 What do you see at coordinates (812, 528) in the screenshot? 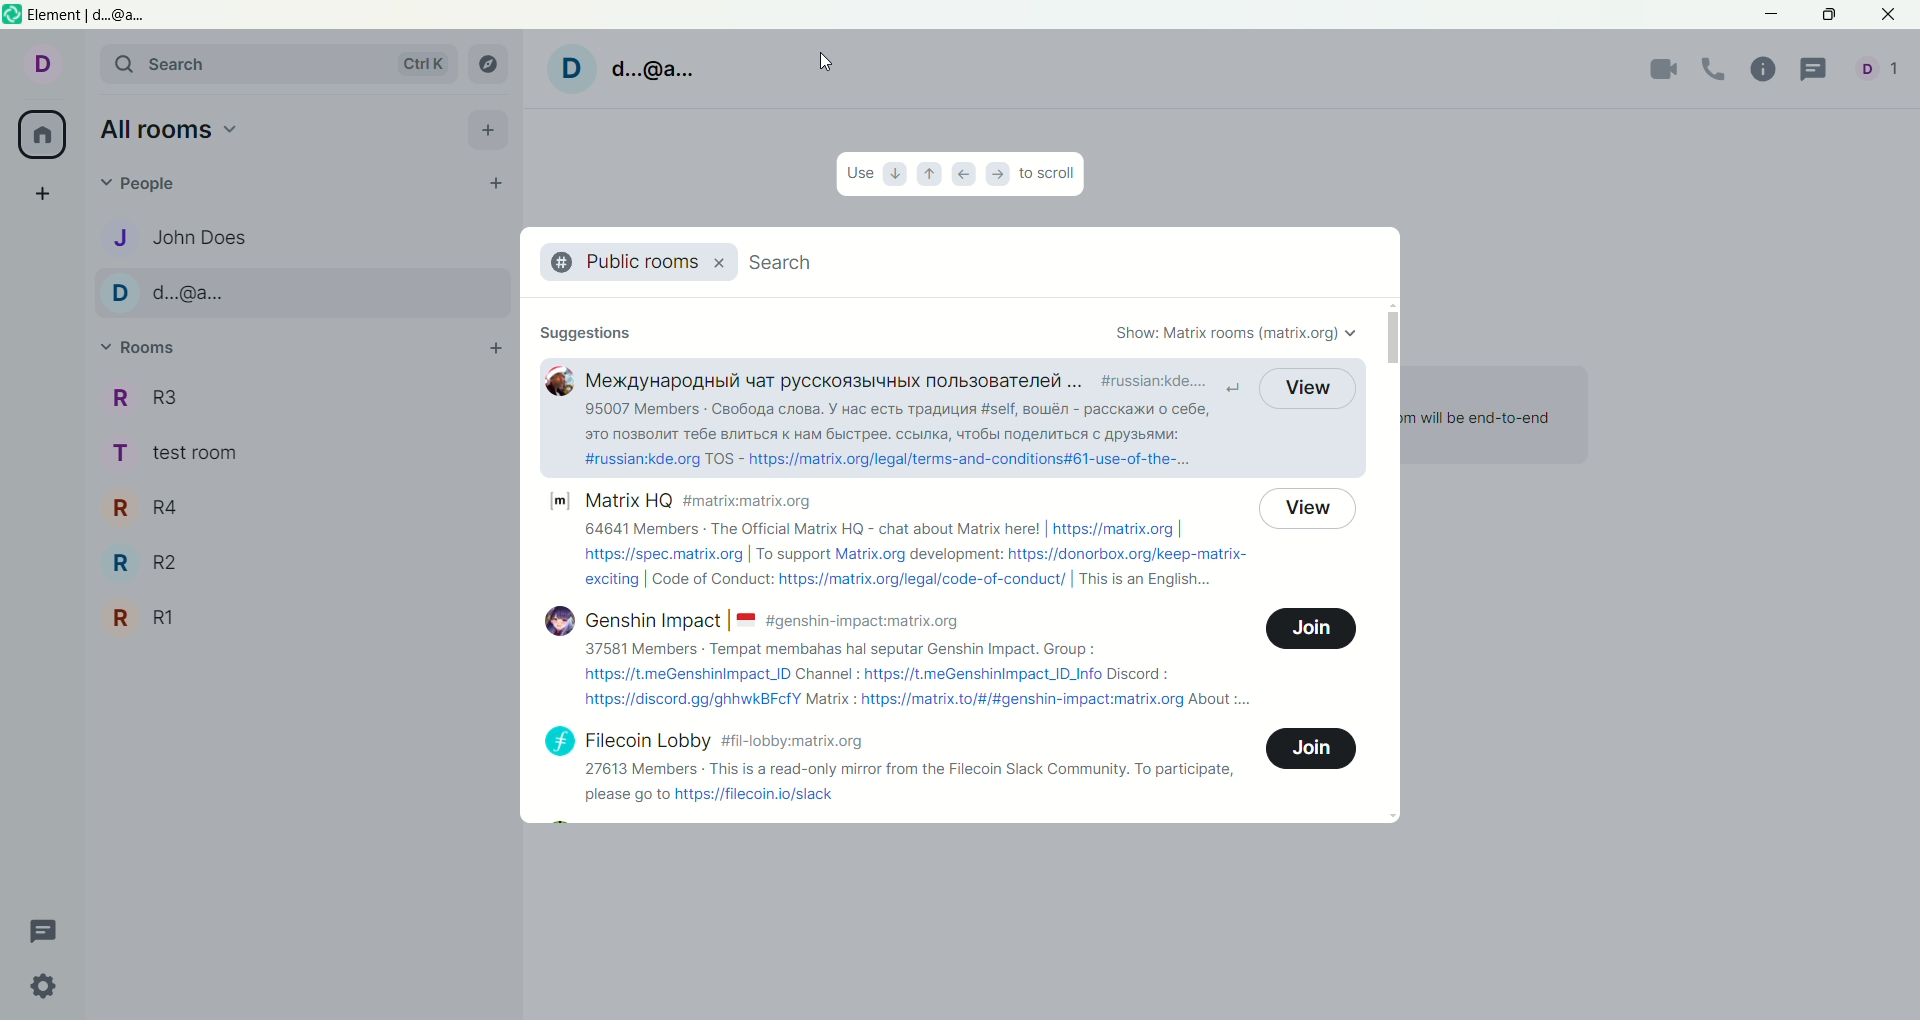
I see `64641 Members - The Official Matrix HQ - chat about Matrix here!` at bounding box center [812, 528].